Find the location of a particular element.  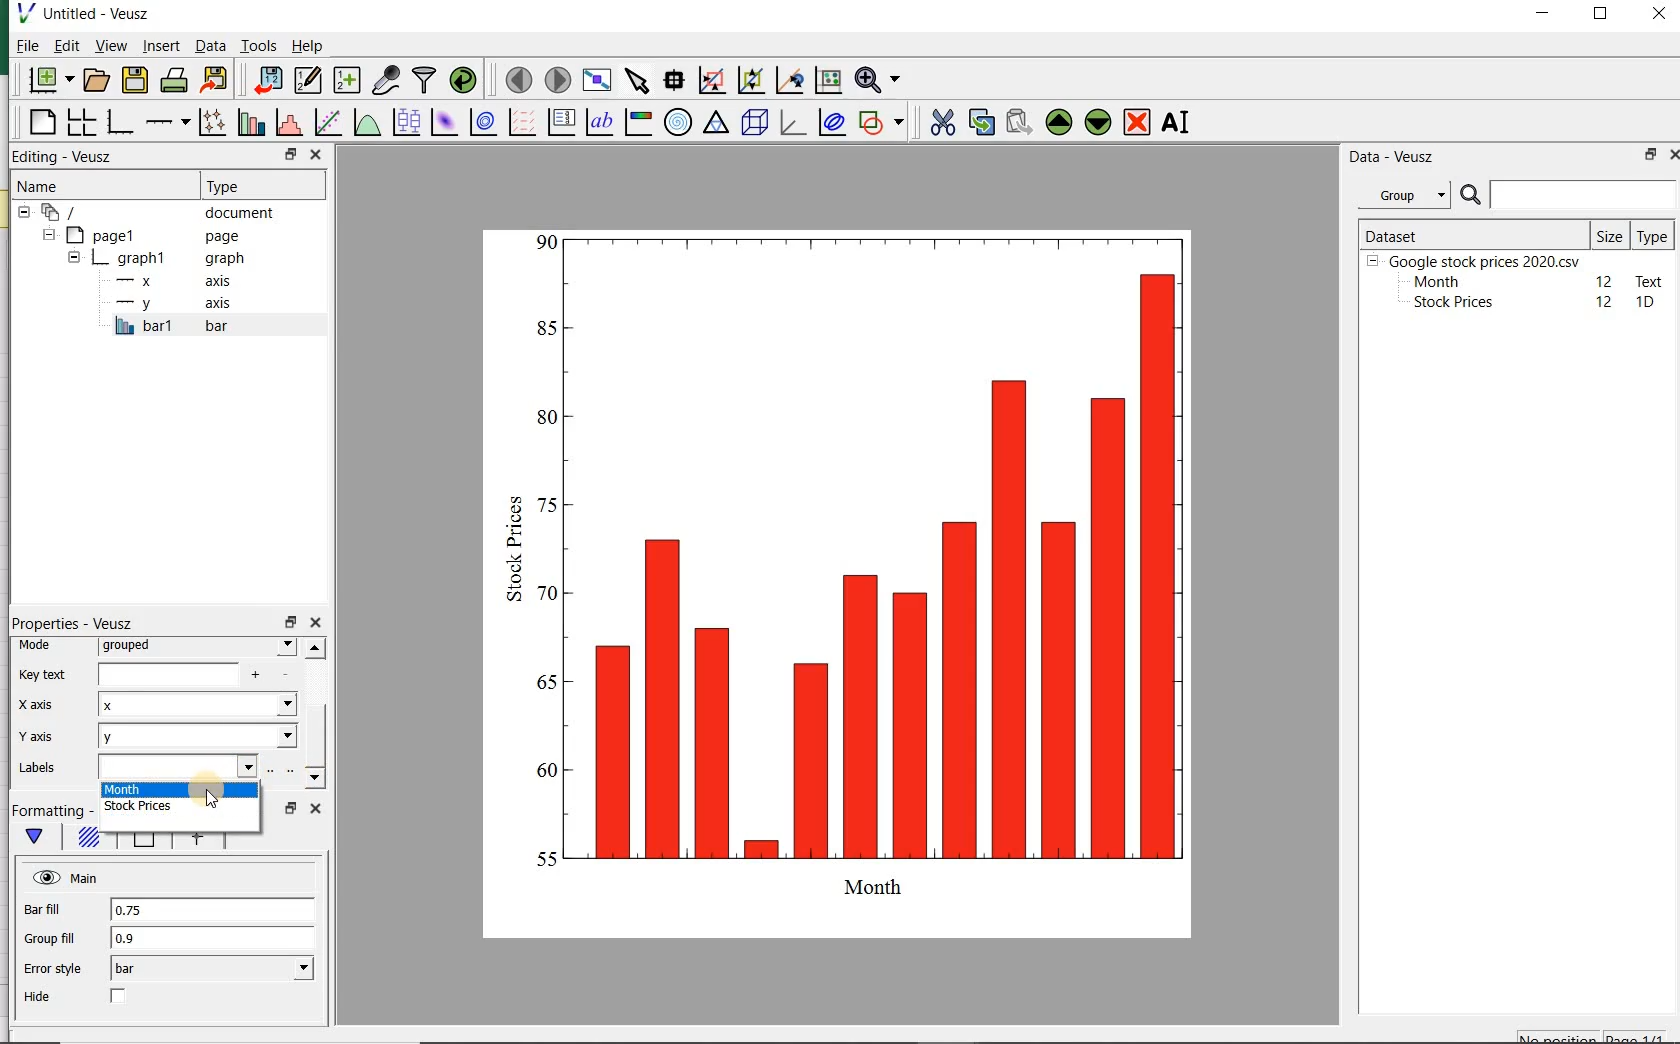

Tools is located at coordinates (258, 46).